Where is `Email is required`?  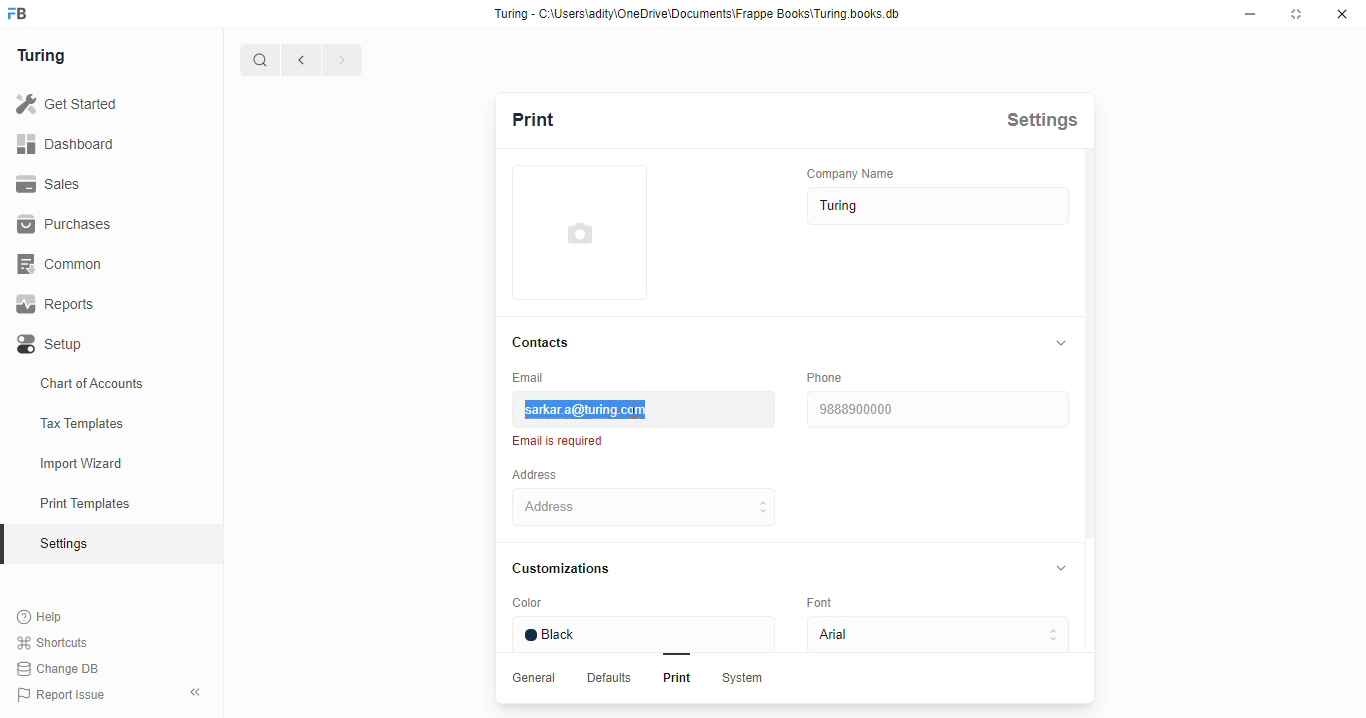
Email is required is located at coordinates (562, 441).